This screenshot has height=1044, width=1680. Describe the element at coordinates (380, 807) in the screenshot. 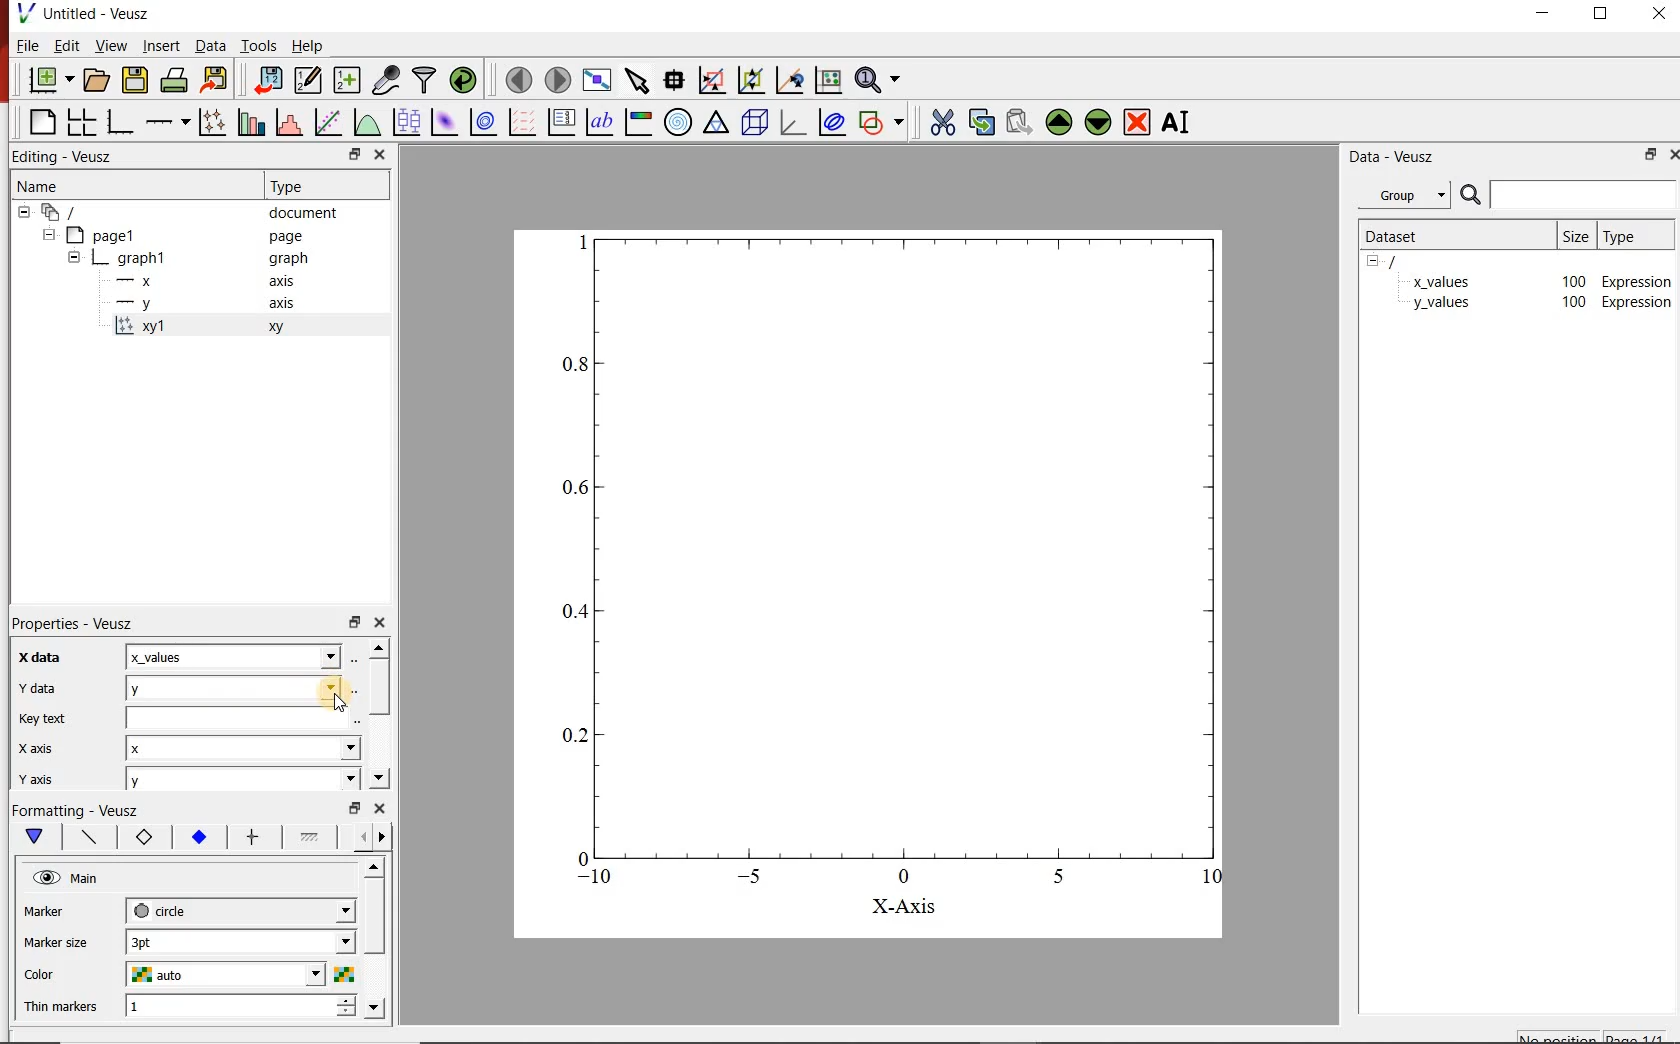

I see `close` at that location.